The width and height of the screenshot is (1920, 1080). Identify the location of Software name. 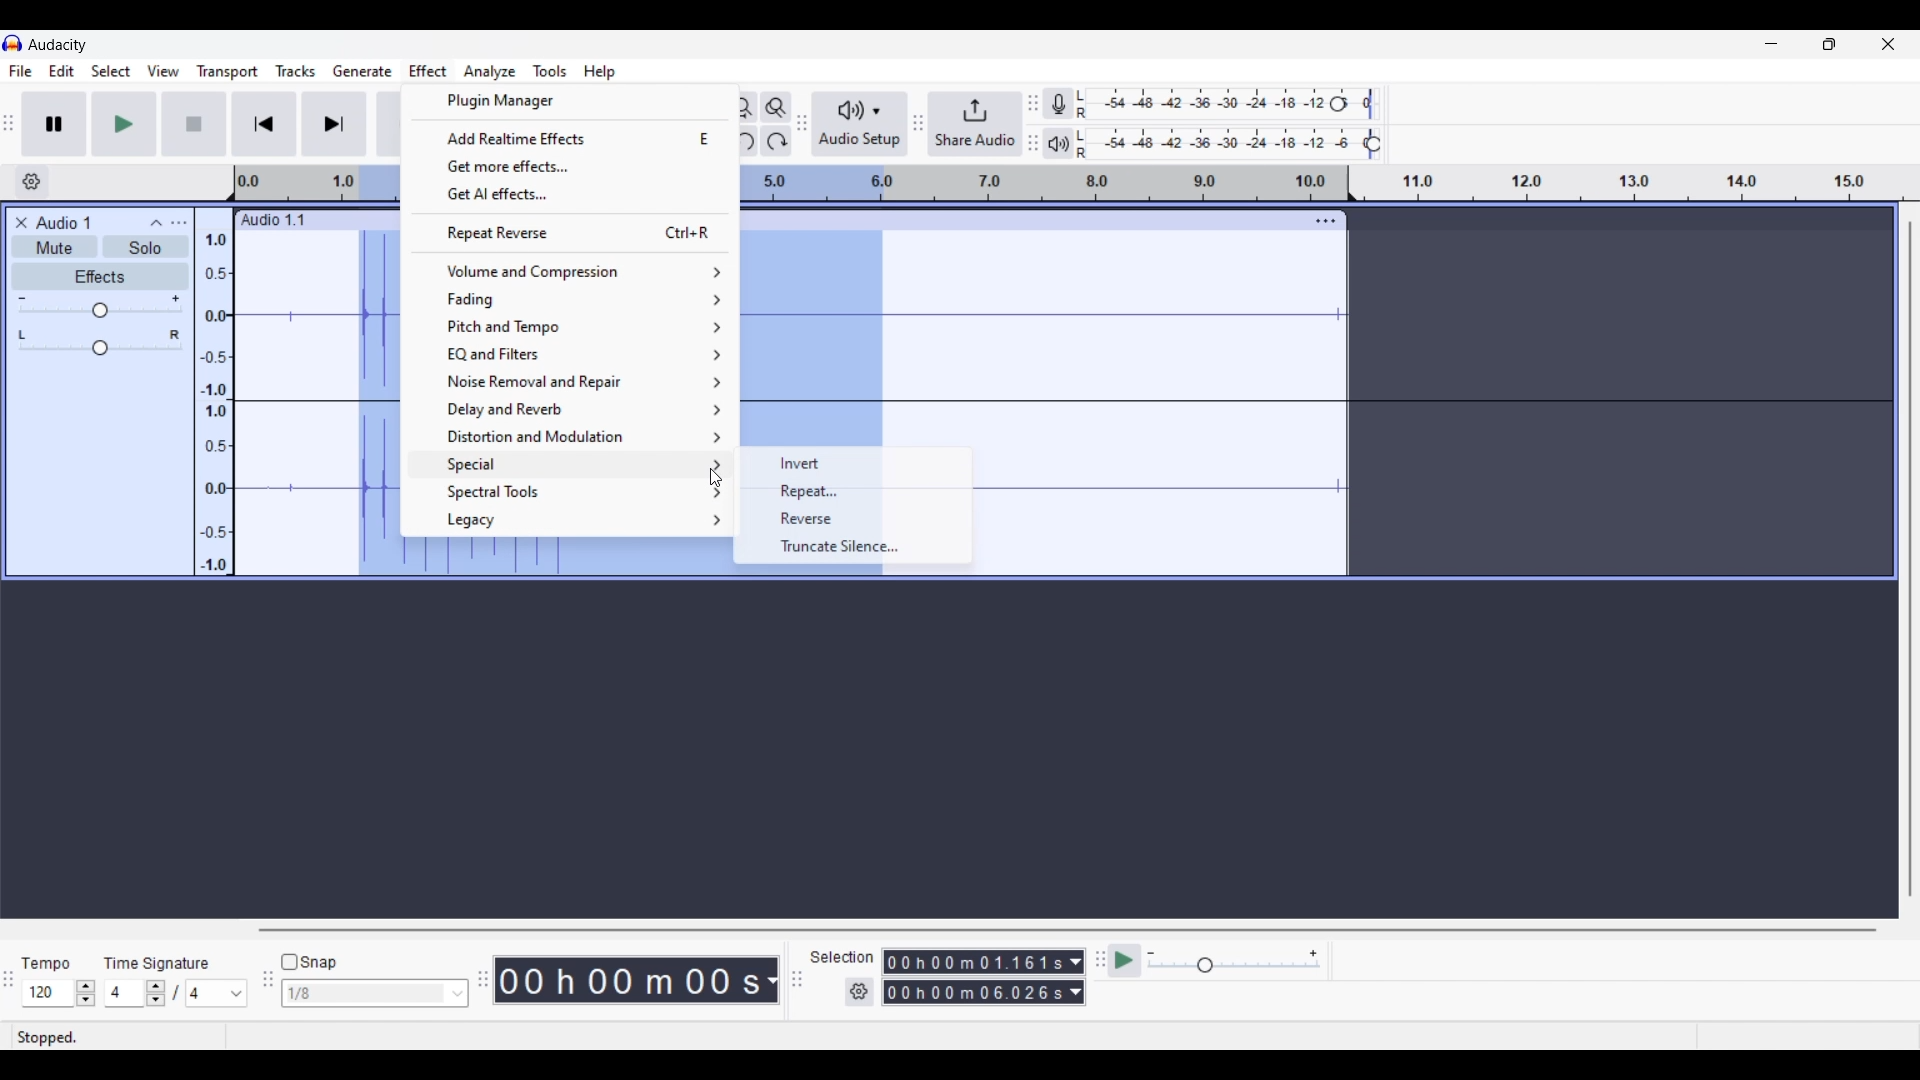
(59, 45).